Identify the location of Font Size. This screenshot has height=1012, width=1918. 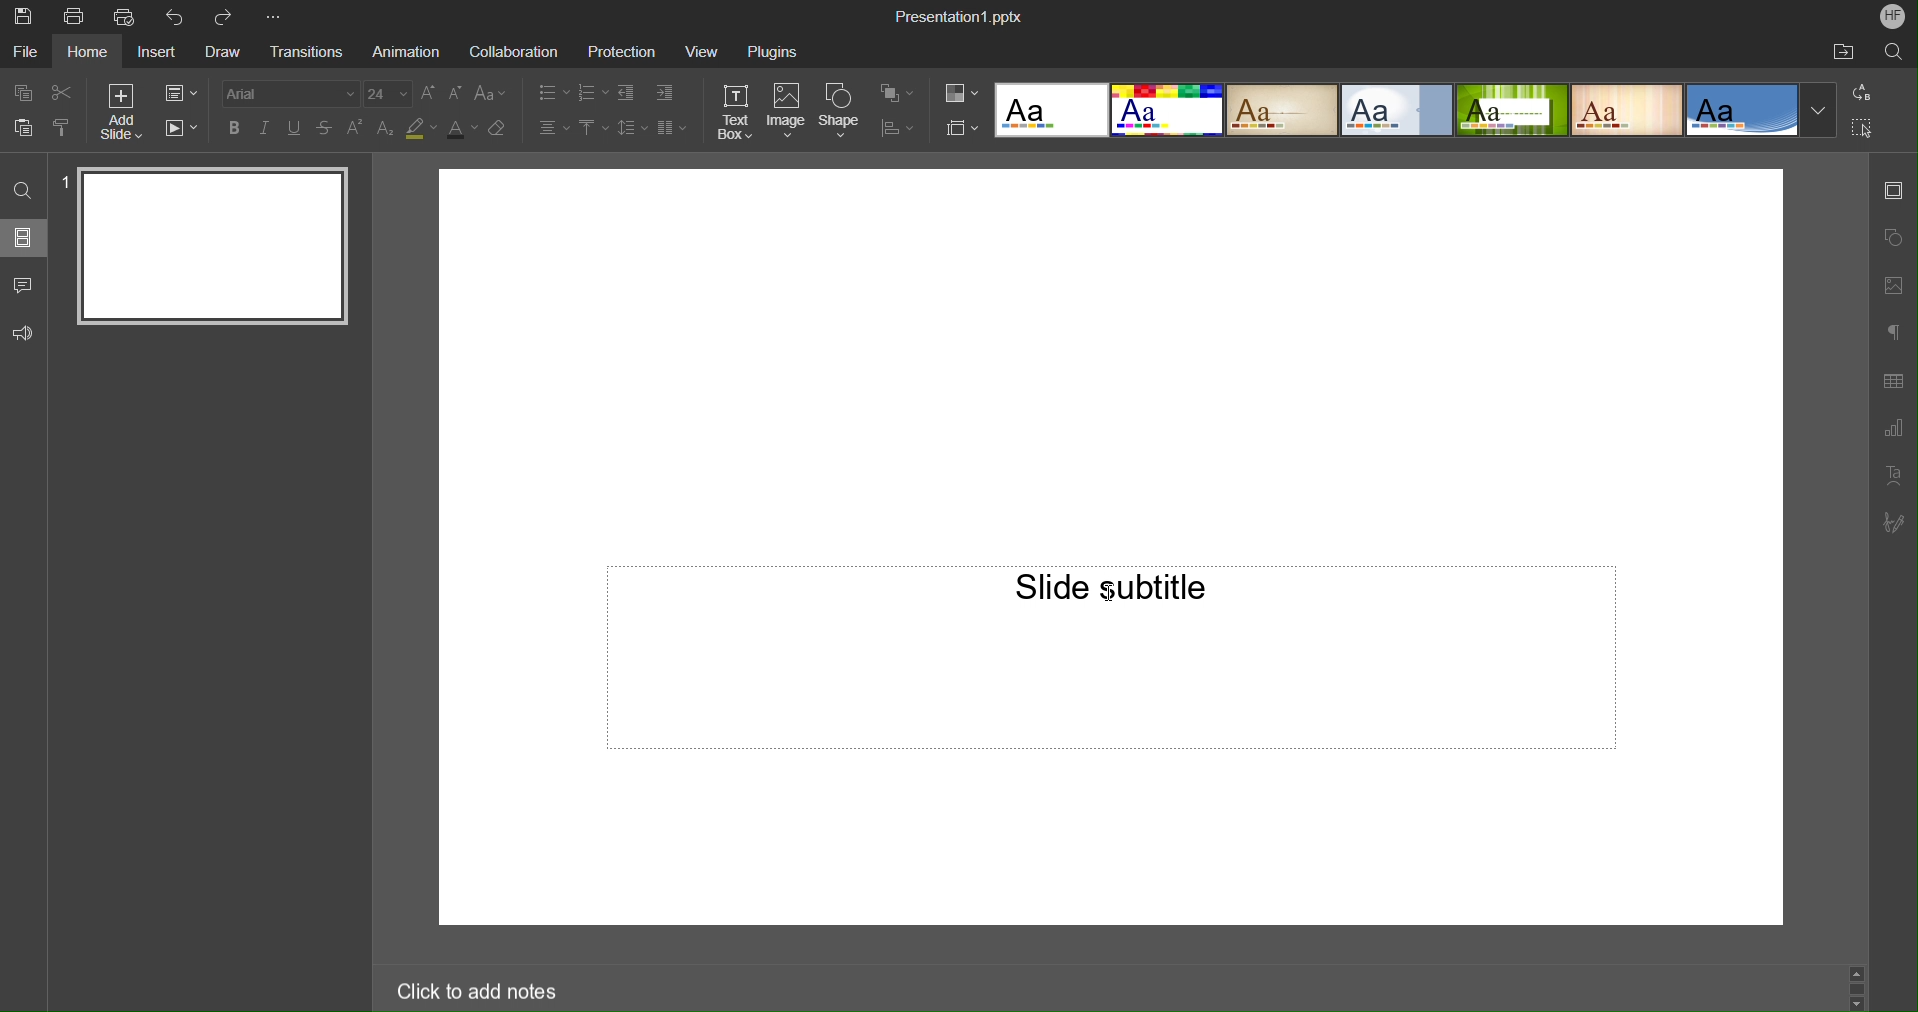
(440, 94).